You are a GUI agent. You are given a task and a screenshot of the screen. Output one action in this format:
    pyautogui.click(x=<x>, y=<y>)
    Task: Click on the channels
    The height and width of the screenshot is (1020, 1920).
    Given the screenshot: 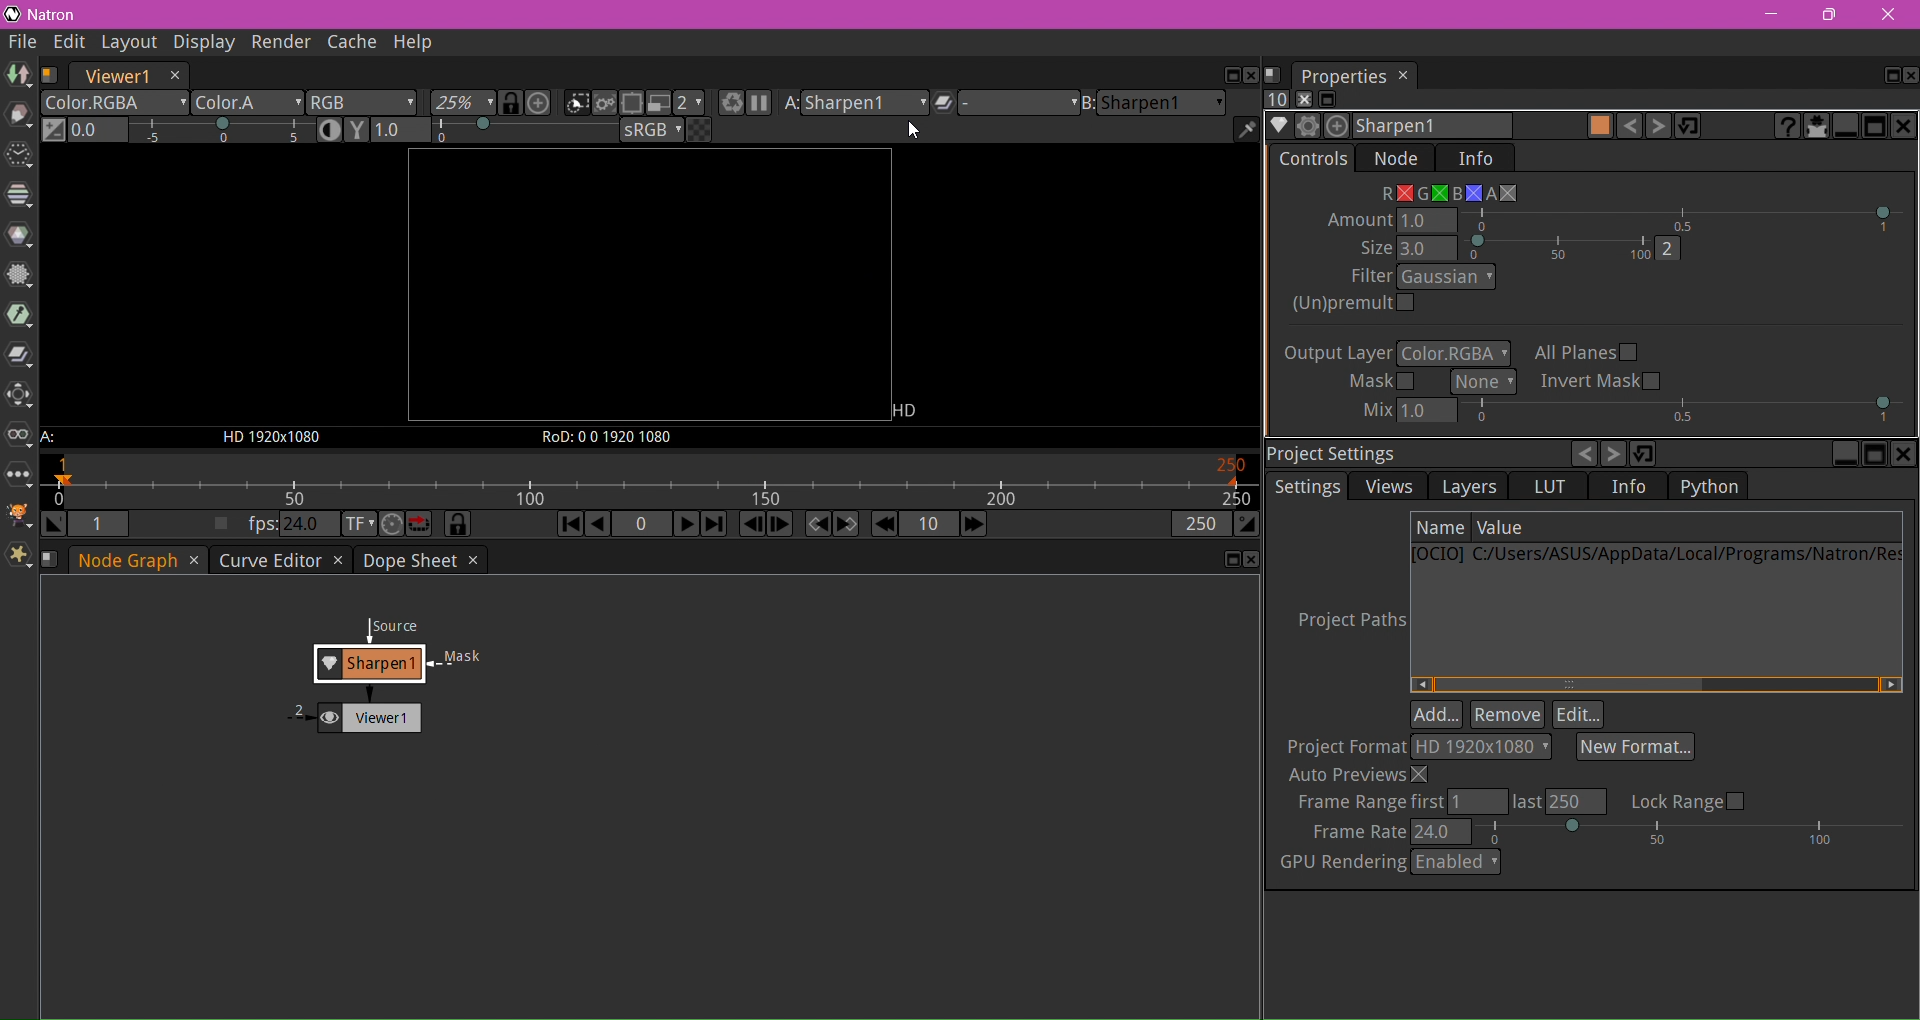 What is the action you would take?
    pyautogui.click(x=1453, y=355)
    